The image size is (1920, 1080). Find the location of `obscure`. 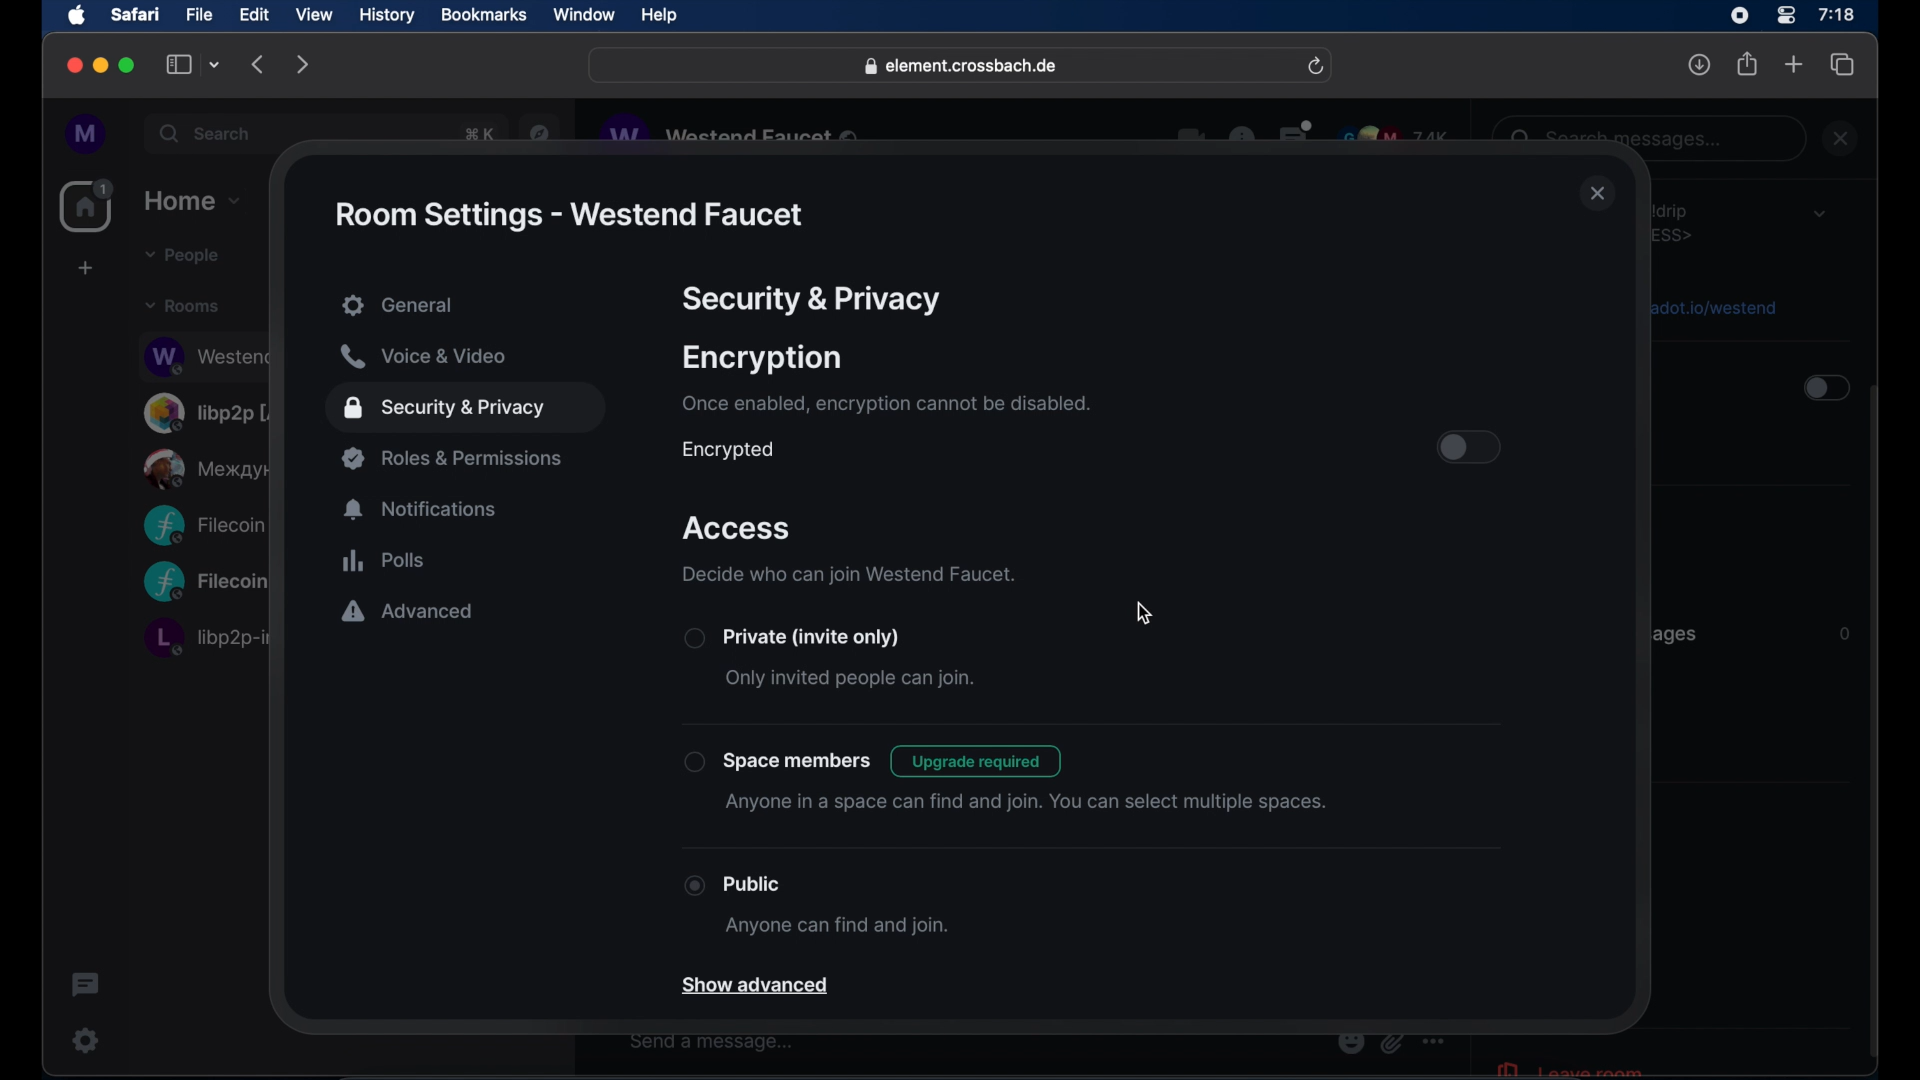

obscure is located at coordinates (211, 412).